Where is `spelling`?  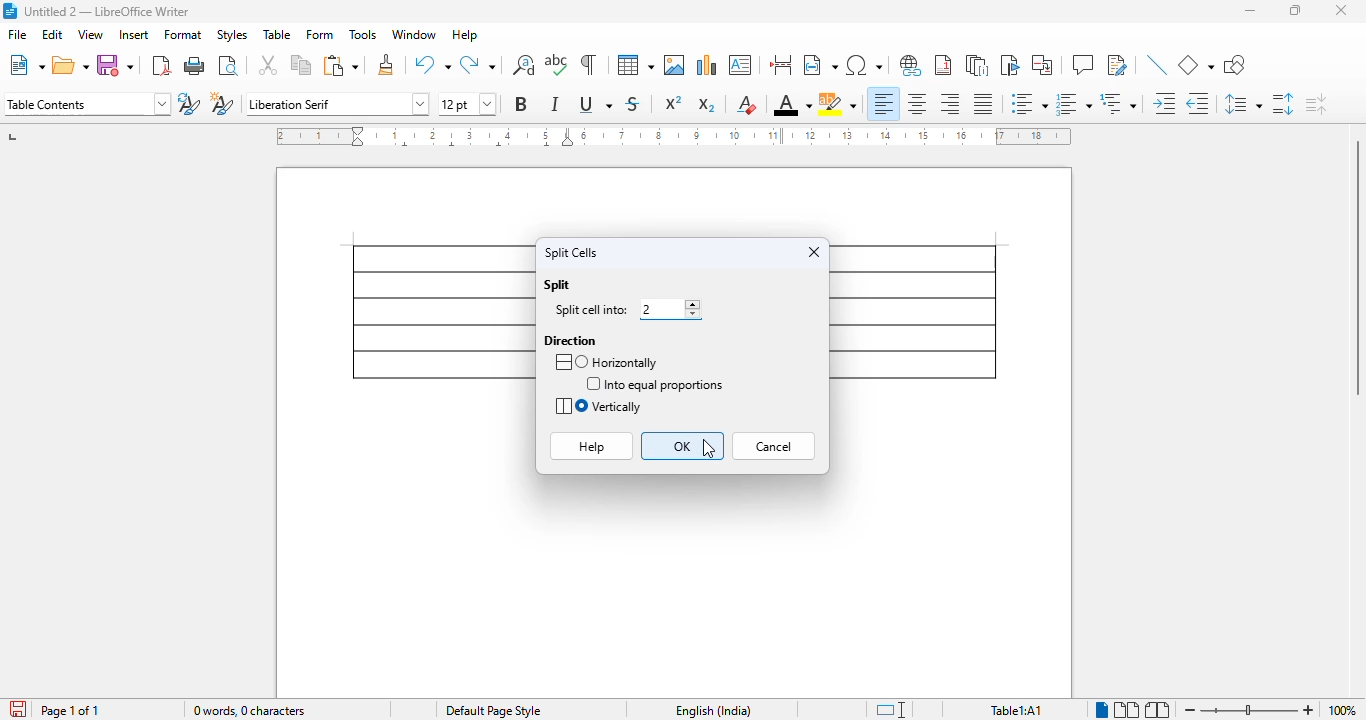
spelling is located at coordinates (557, 65).